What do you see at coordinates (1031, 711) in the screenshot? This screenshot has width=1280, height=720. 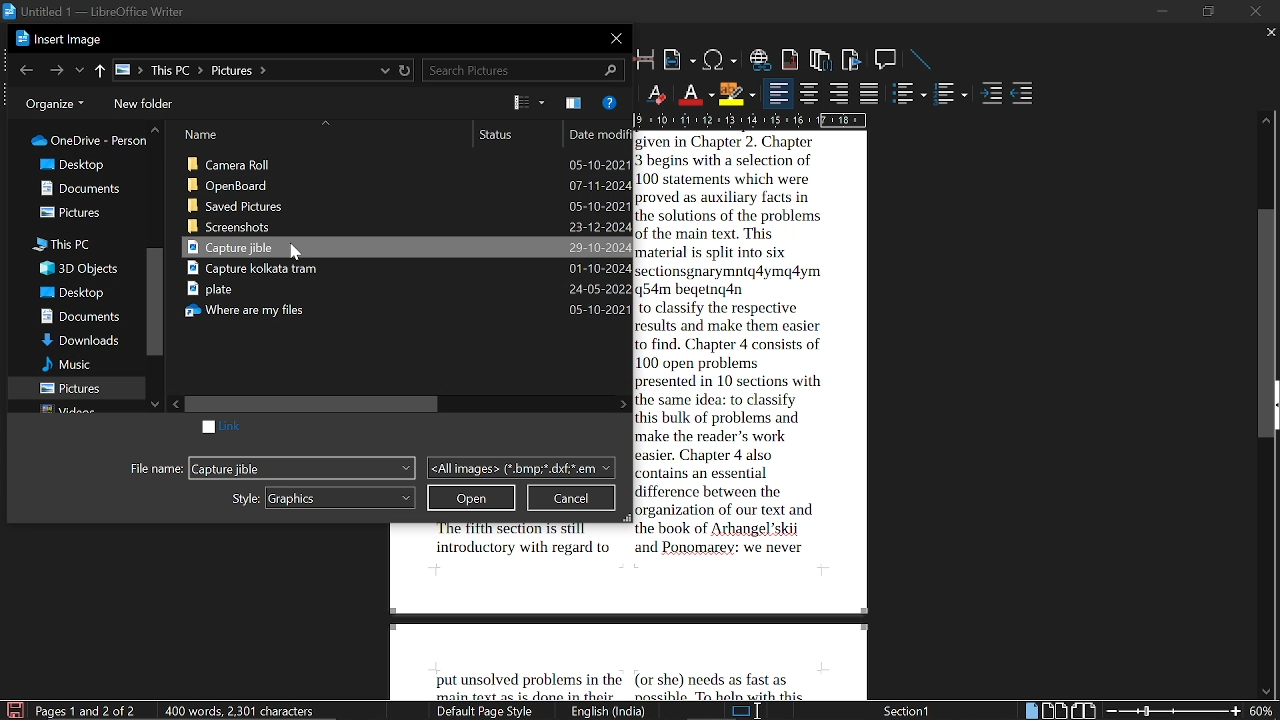 I see `single page view` at bounding box center [1031, 711].